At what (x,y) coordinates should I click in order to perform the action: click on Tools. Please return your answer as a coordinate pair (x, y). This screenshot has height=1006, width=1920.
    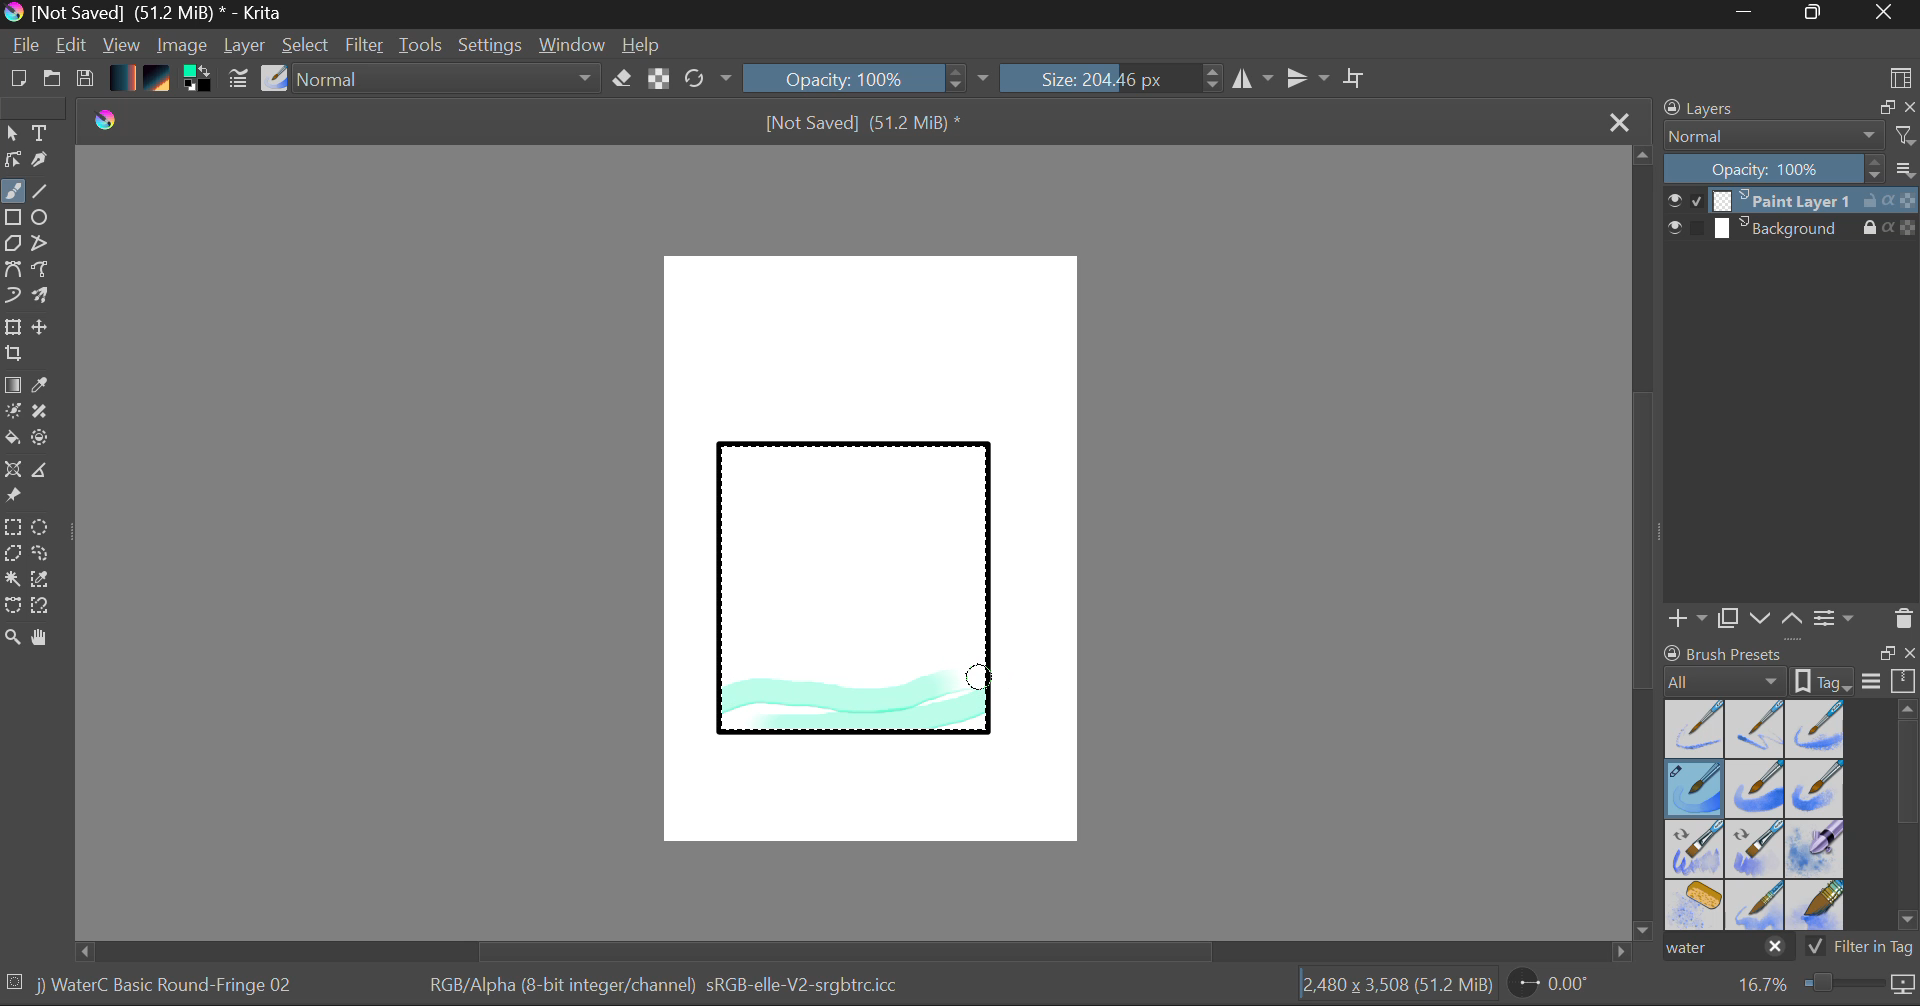
    Looking at the image, I should click on (422, 46).